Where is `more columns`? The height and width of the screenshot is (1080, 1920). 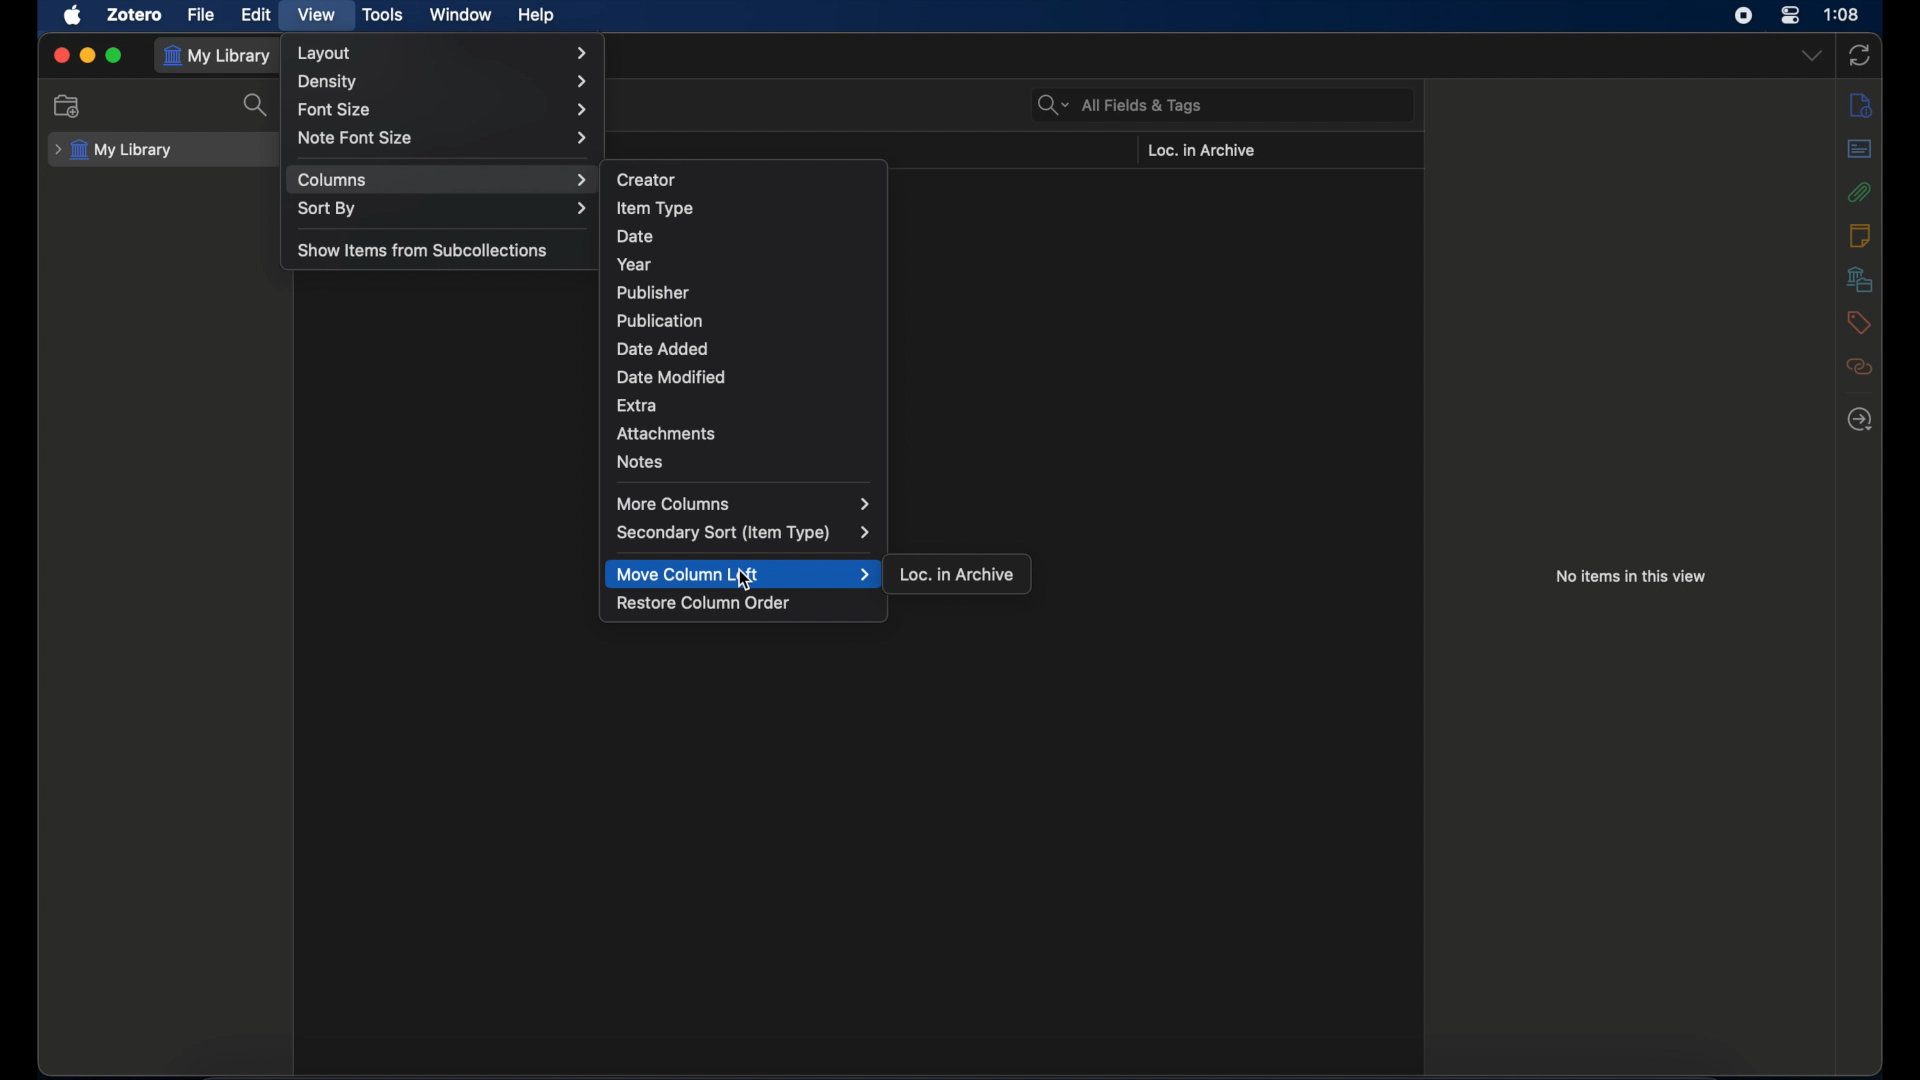 more columns is located at coordinates (745, 504).